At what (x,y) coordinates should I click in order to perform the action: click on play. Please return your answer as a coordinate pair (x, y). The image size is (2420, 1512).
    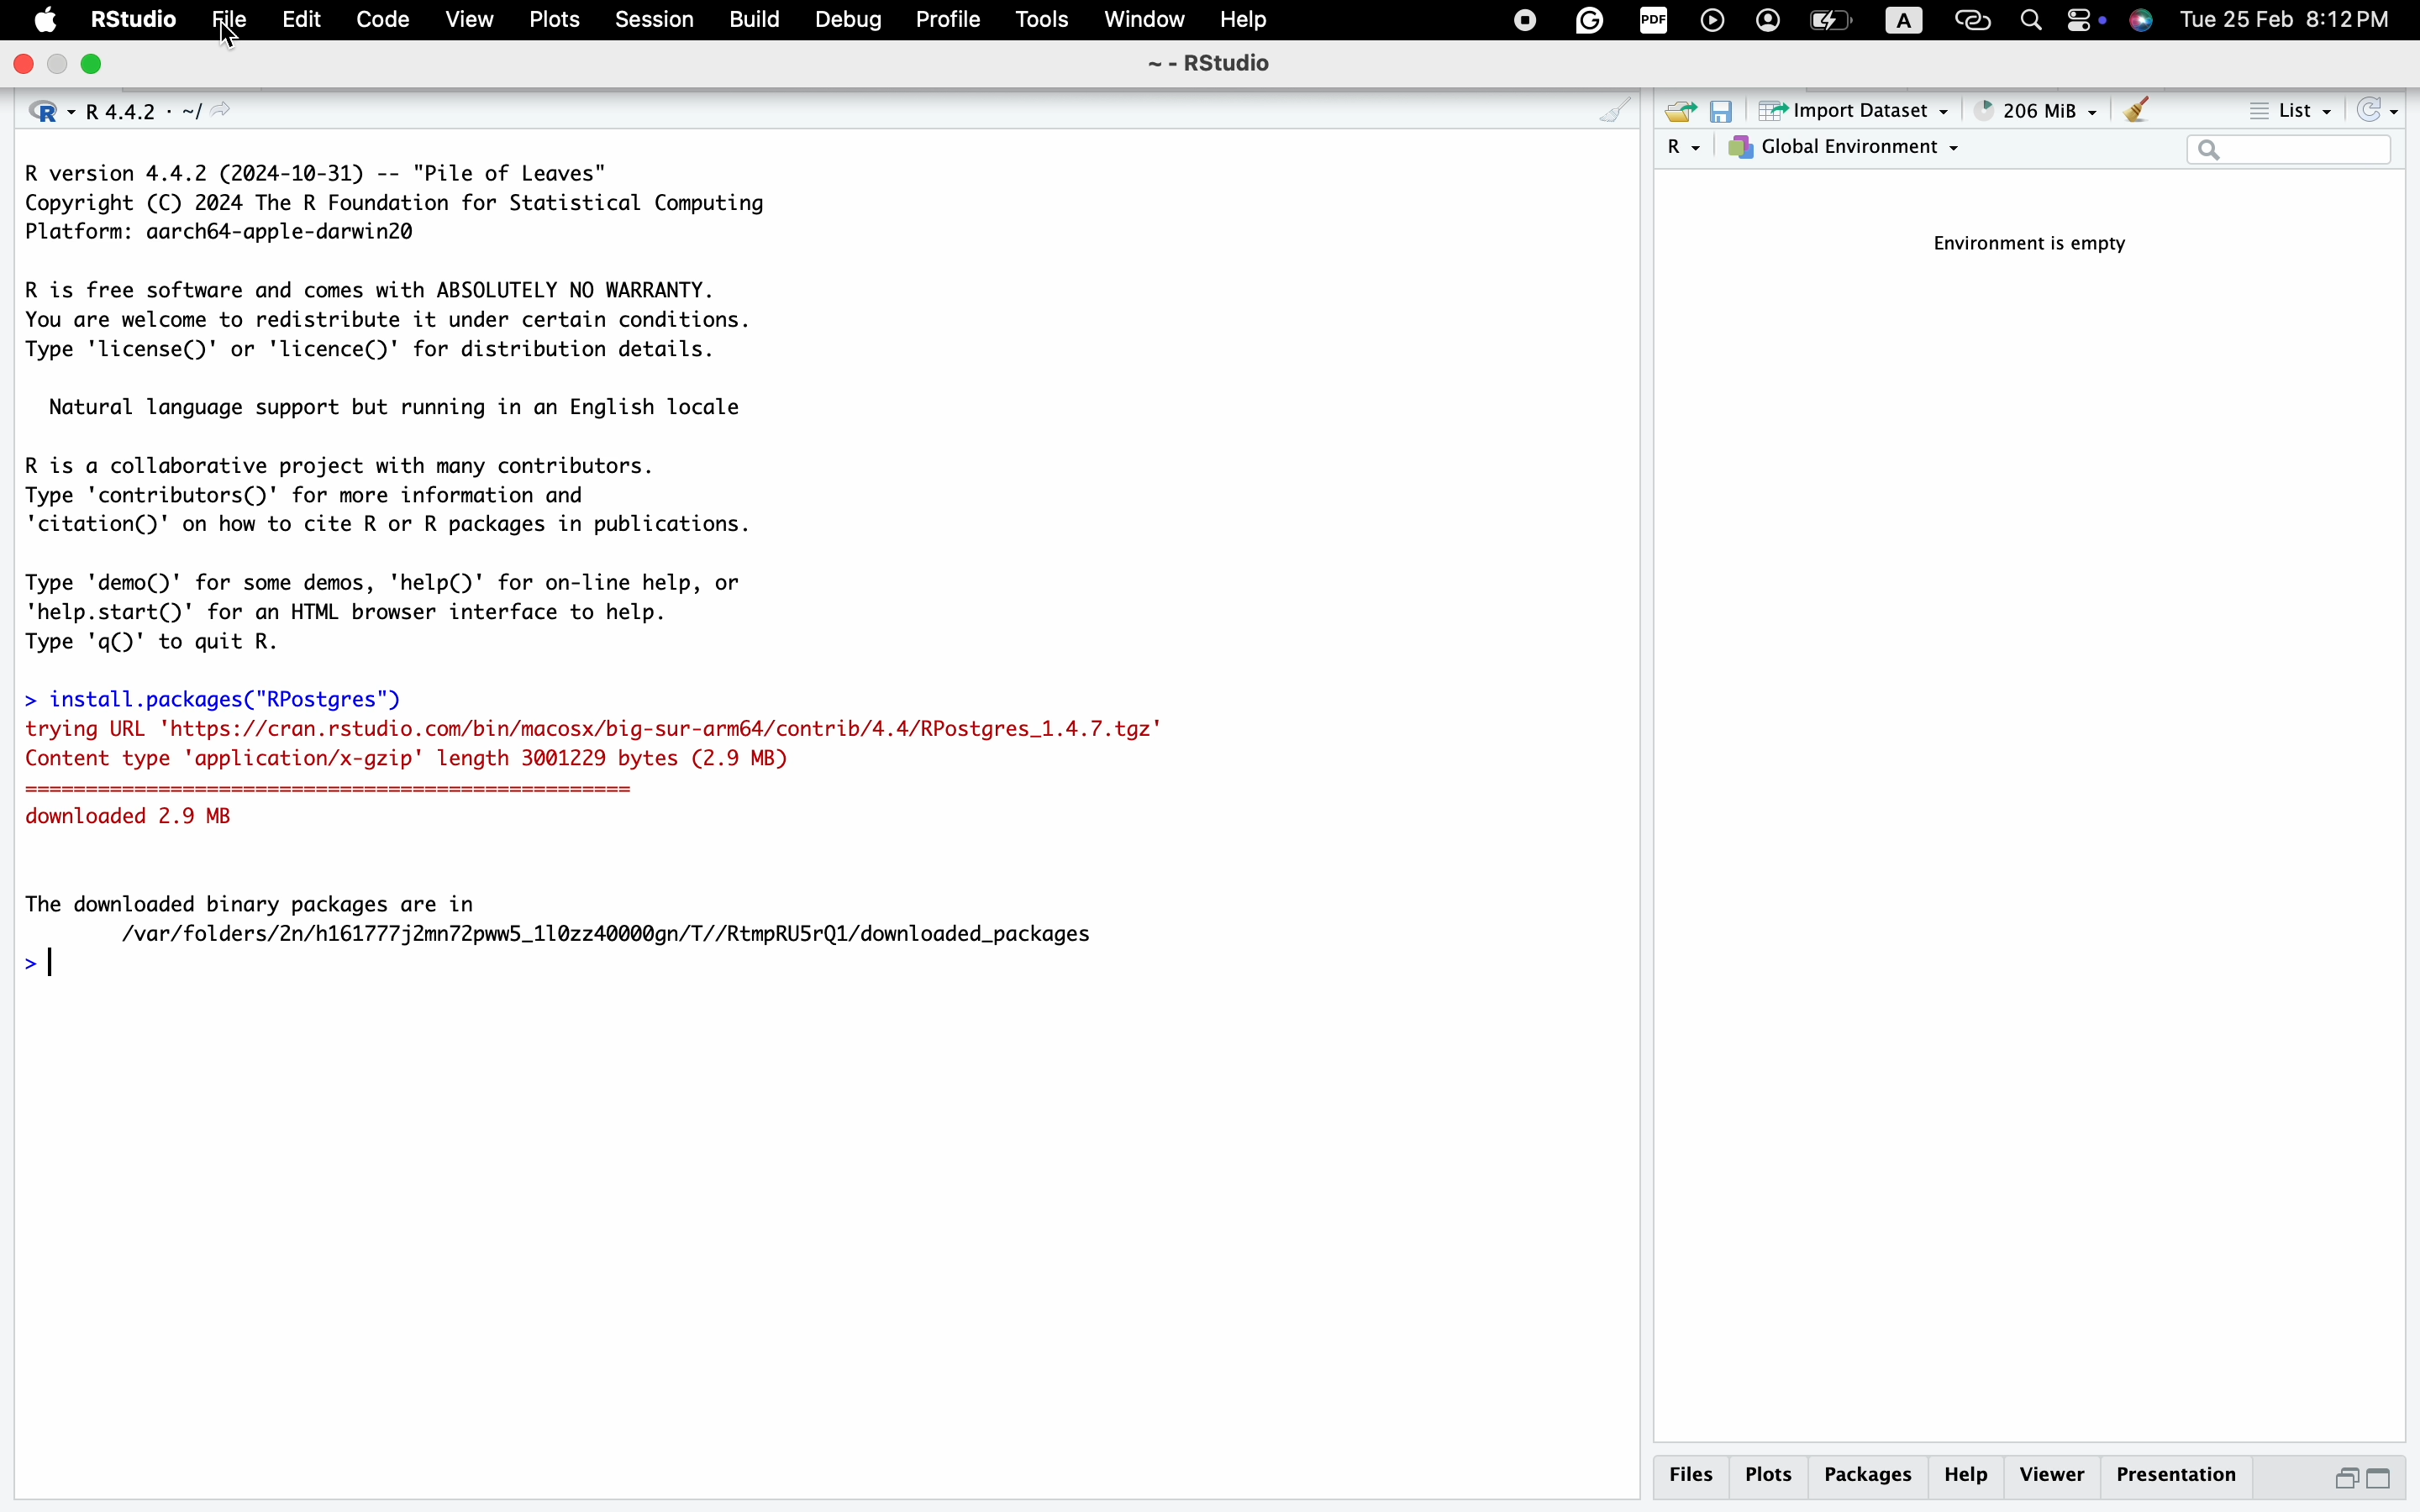
    Looking at the image, I should click on (1711, 23).